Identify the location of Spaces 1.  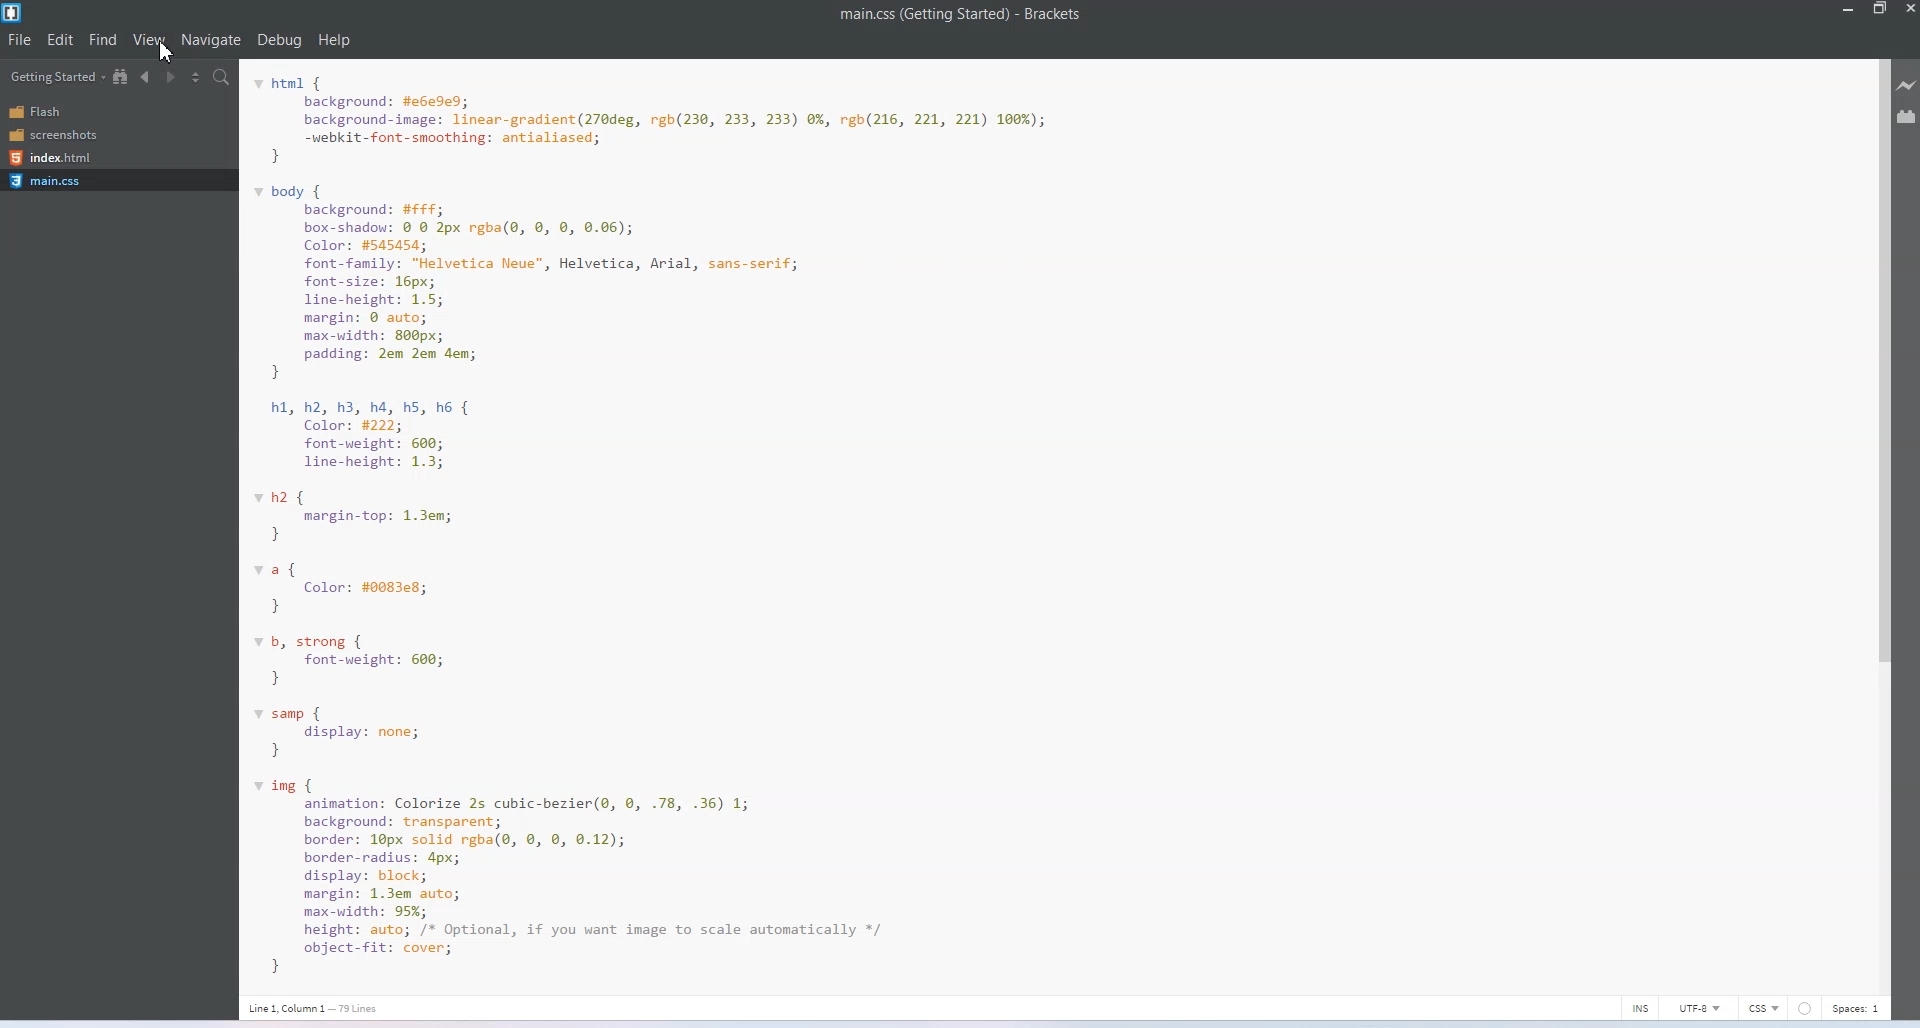
(1859, 1009).